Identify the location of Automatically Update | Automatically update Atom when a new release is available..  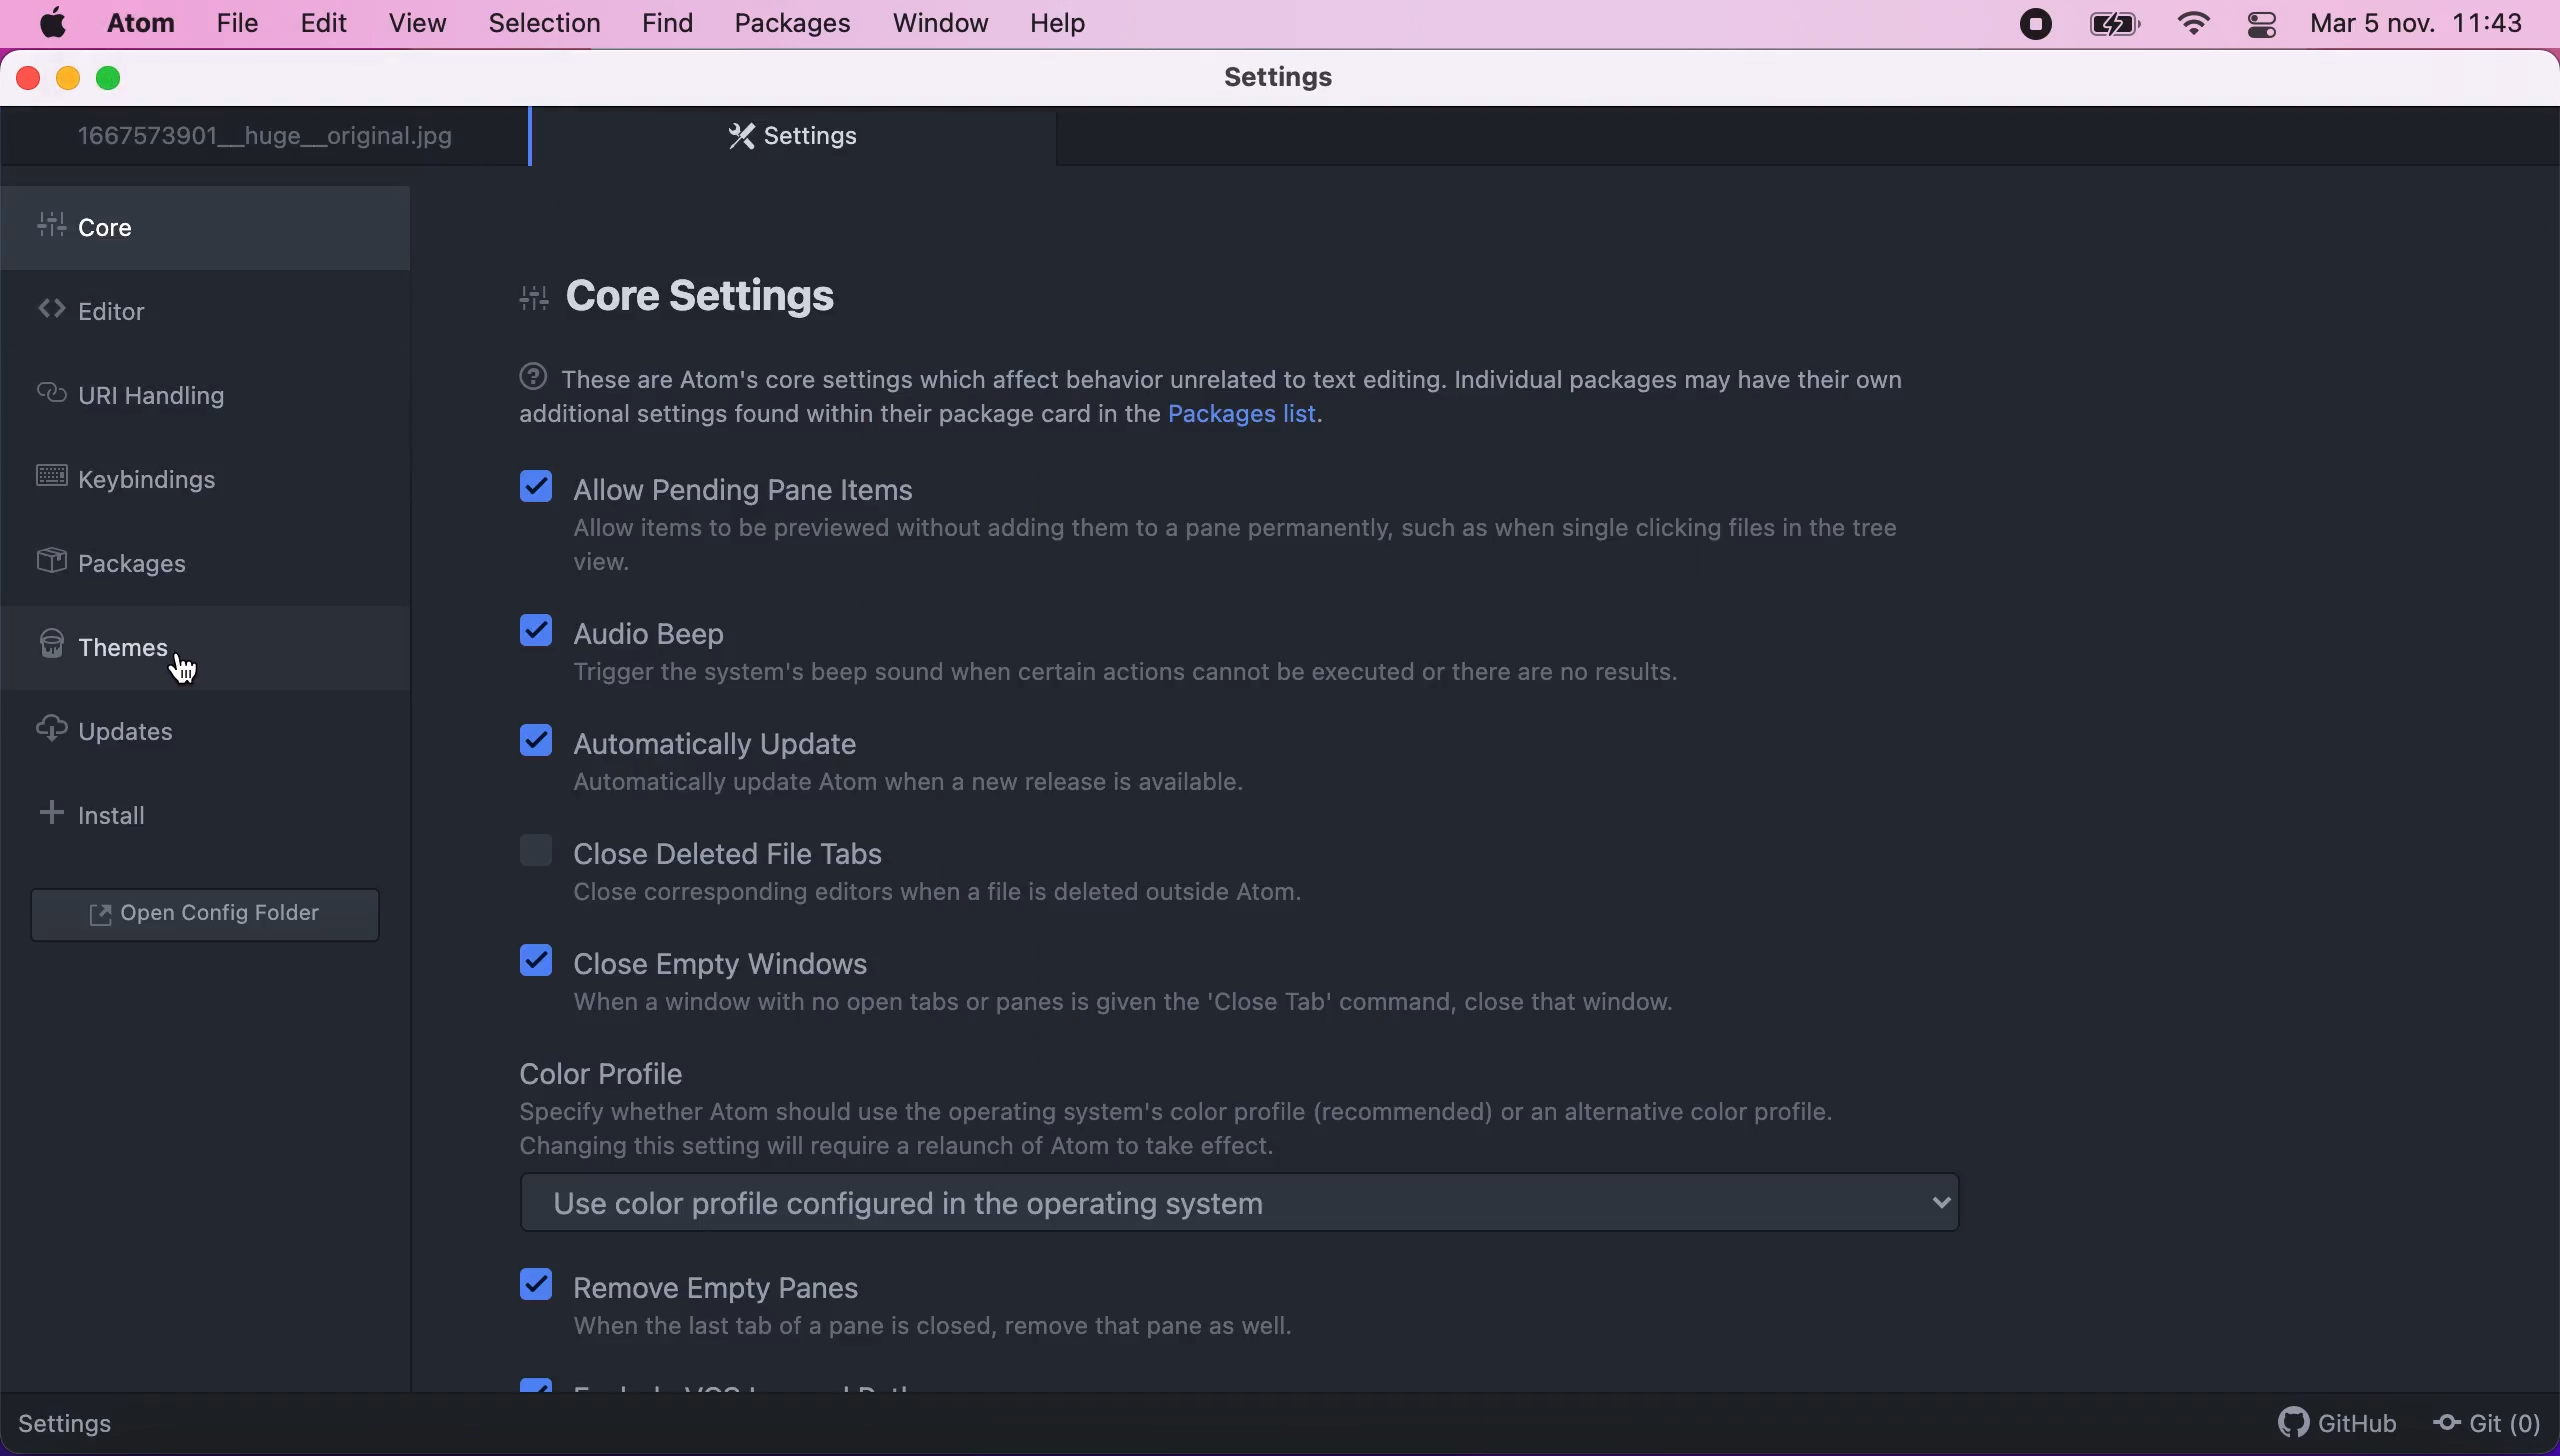
(889, 760).